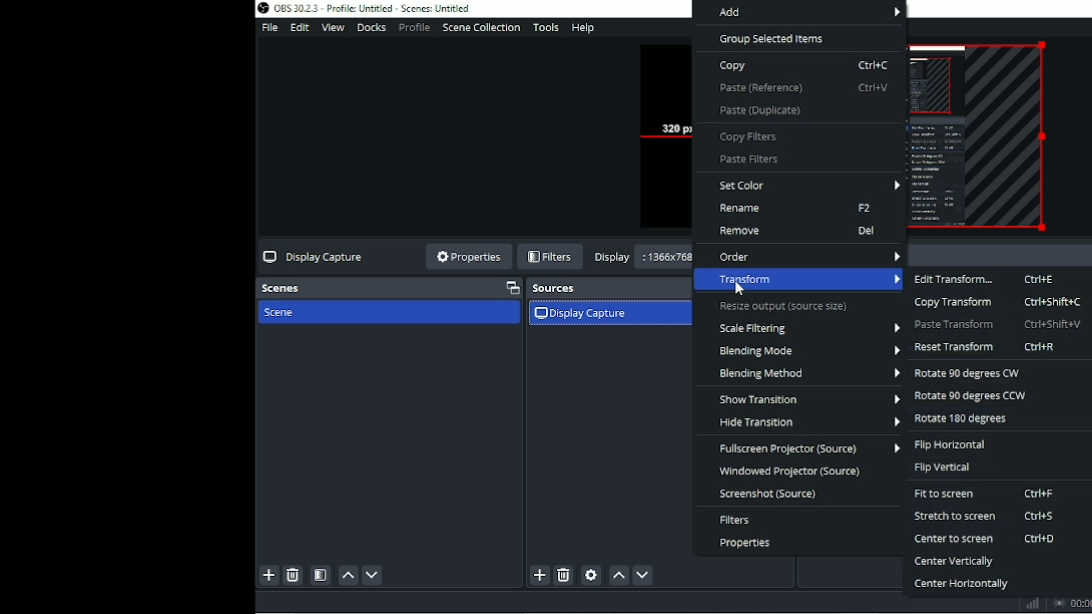 The image size is (1092, 614). What do you see at coordinates (806, 328) in the screenshot?
I see `Scale filtering` at bounding box center [806, 328].